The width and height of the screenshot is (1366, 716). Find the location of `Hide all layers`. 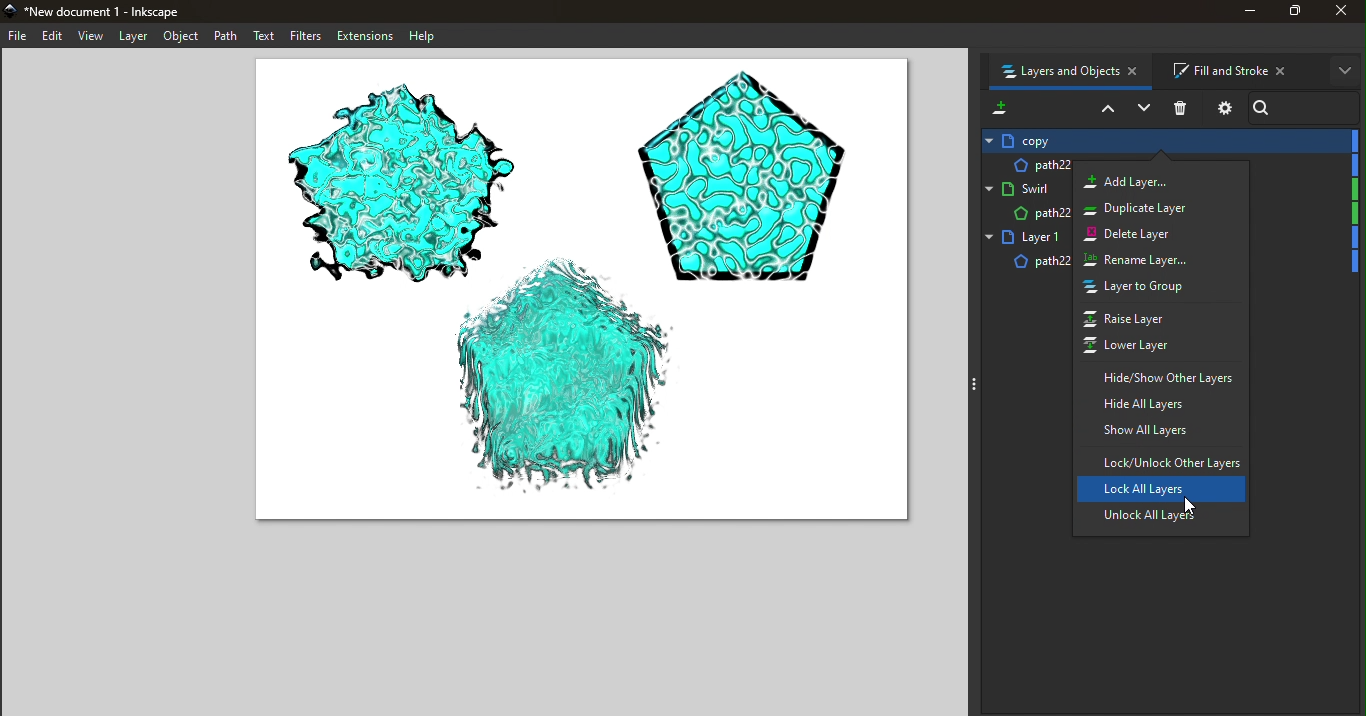

Hide all layers is located at coordinates (1161, 404).